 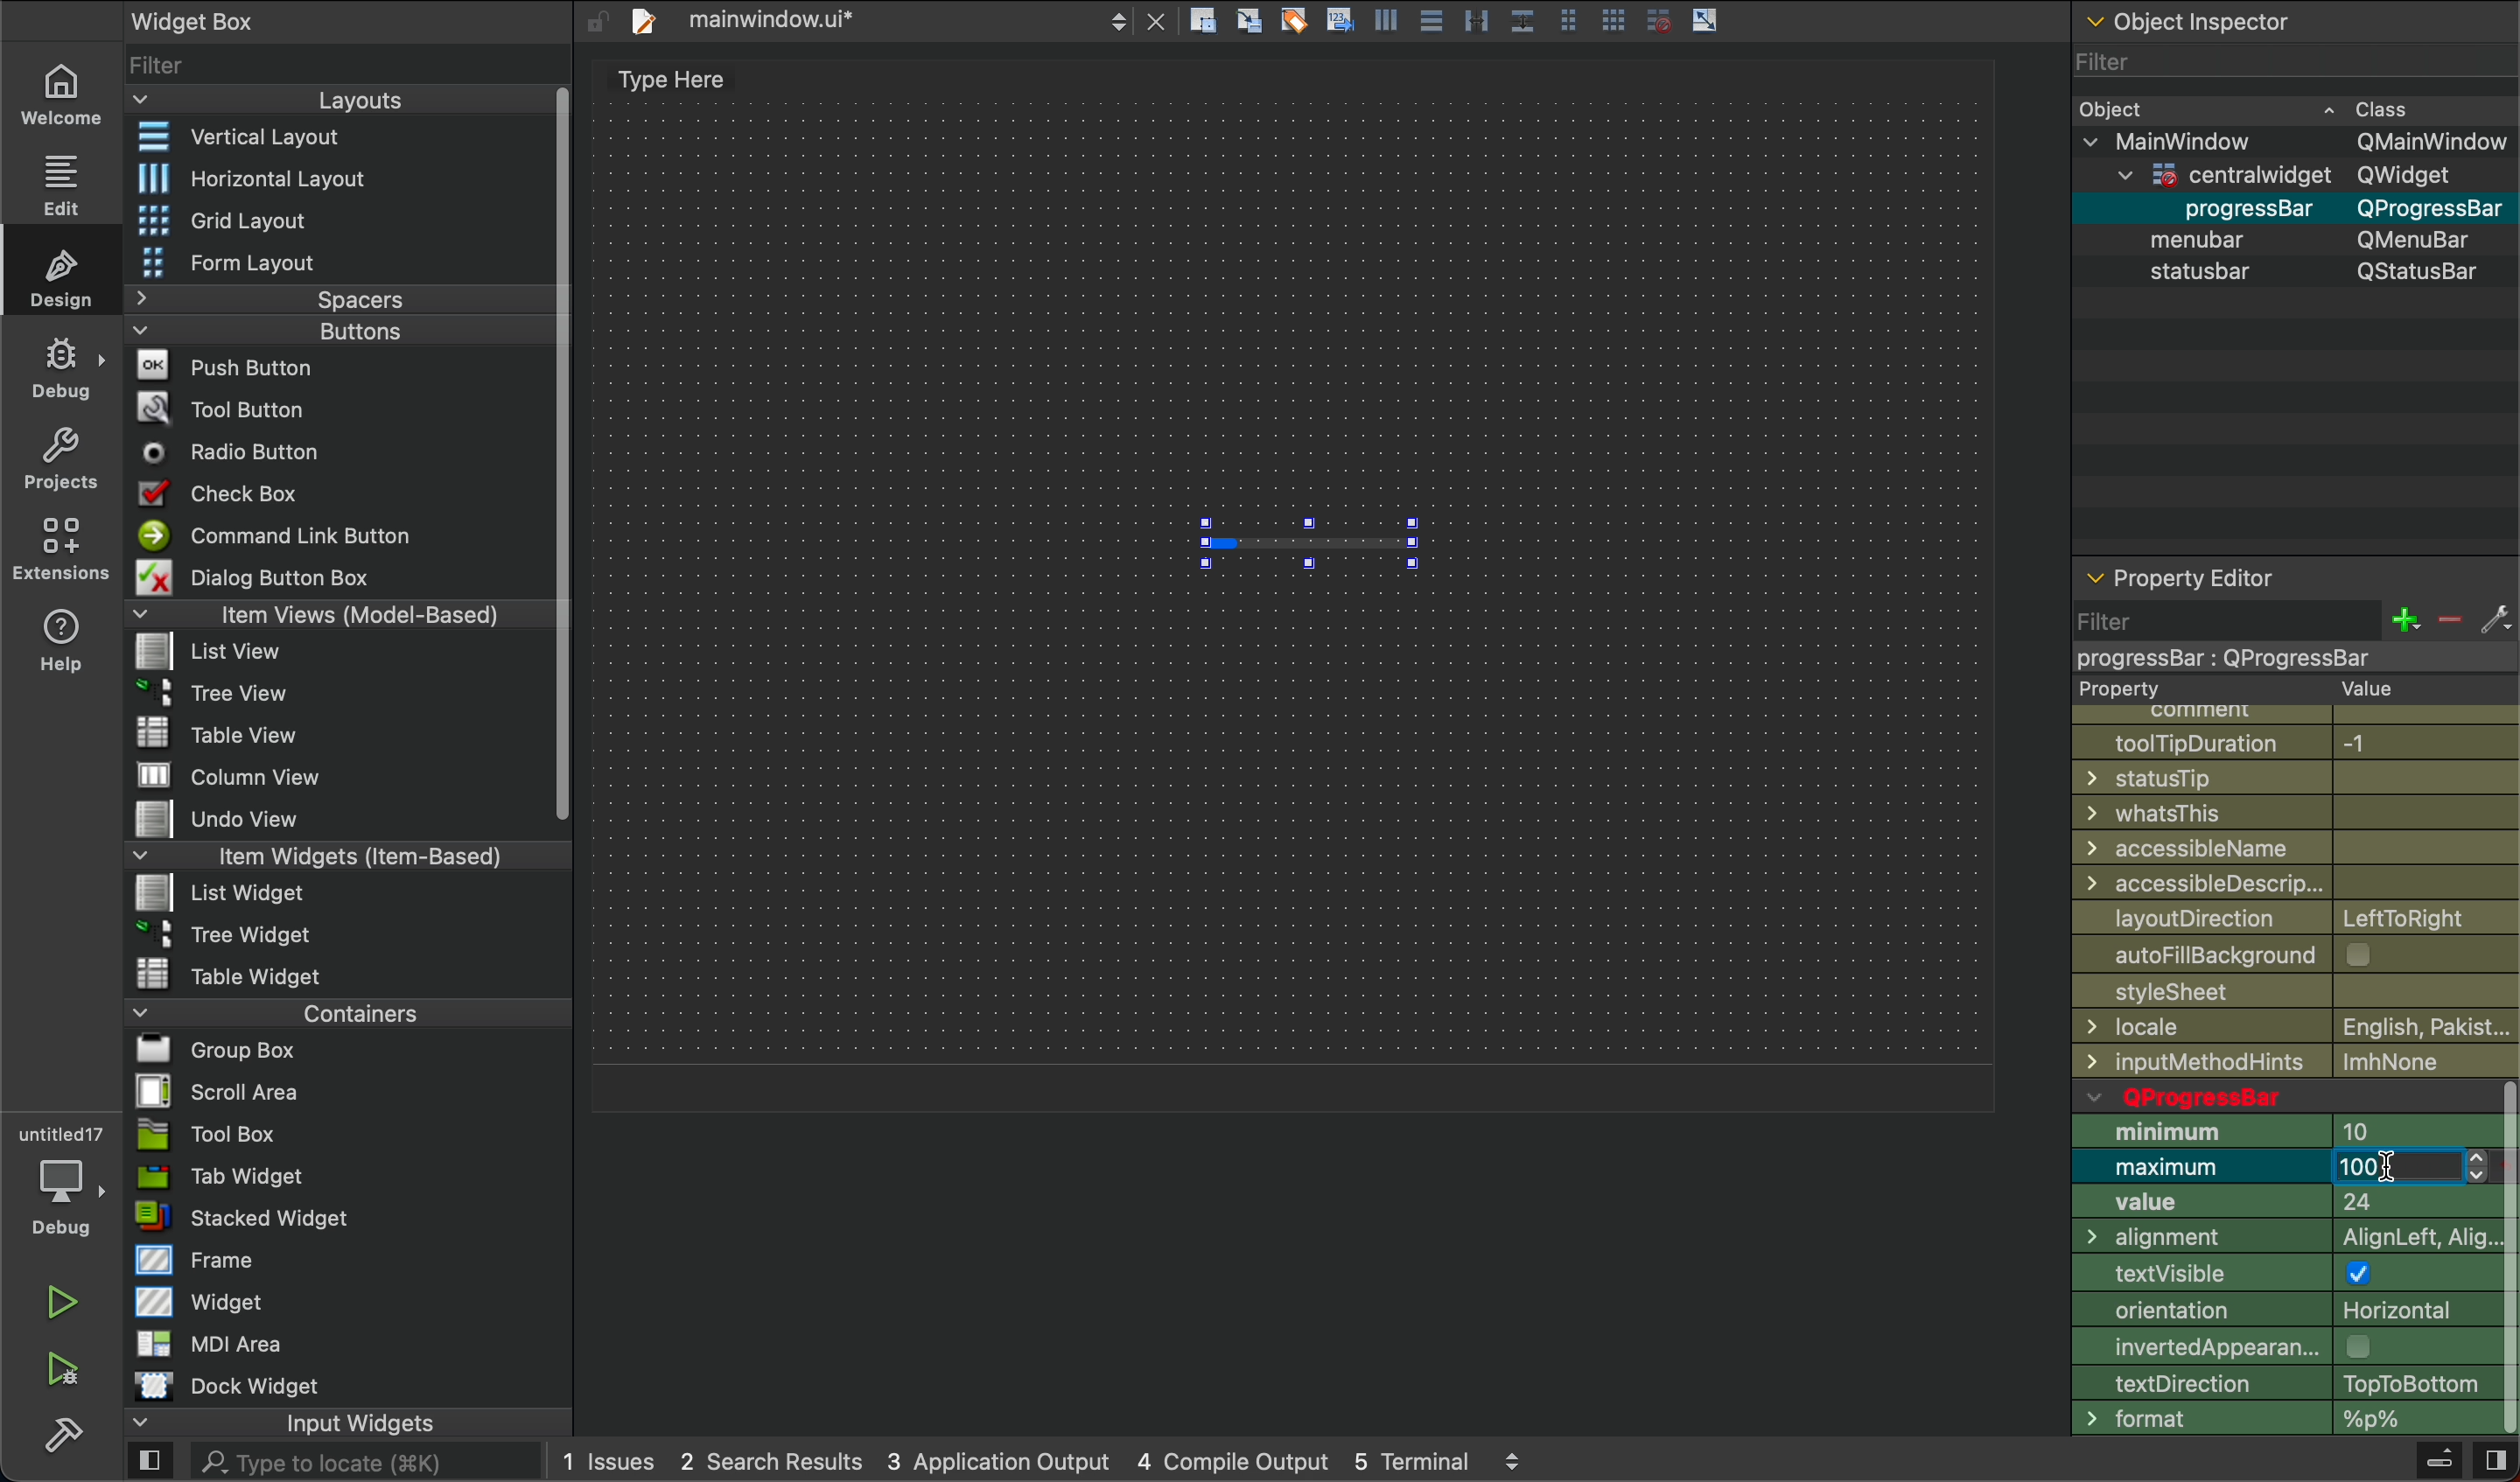 I want to click on Command button, so click(x=284, y=535).